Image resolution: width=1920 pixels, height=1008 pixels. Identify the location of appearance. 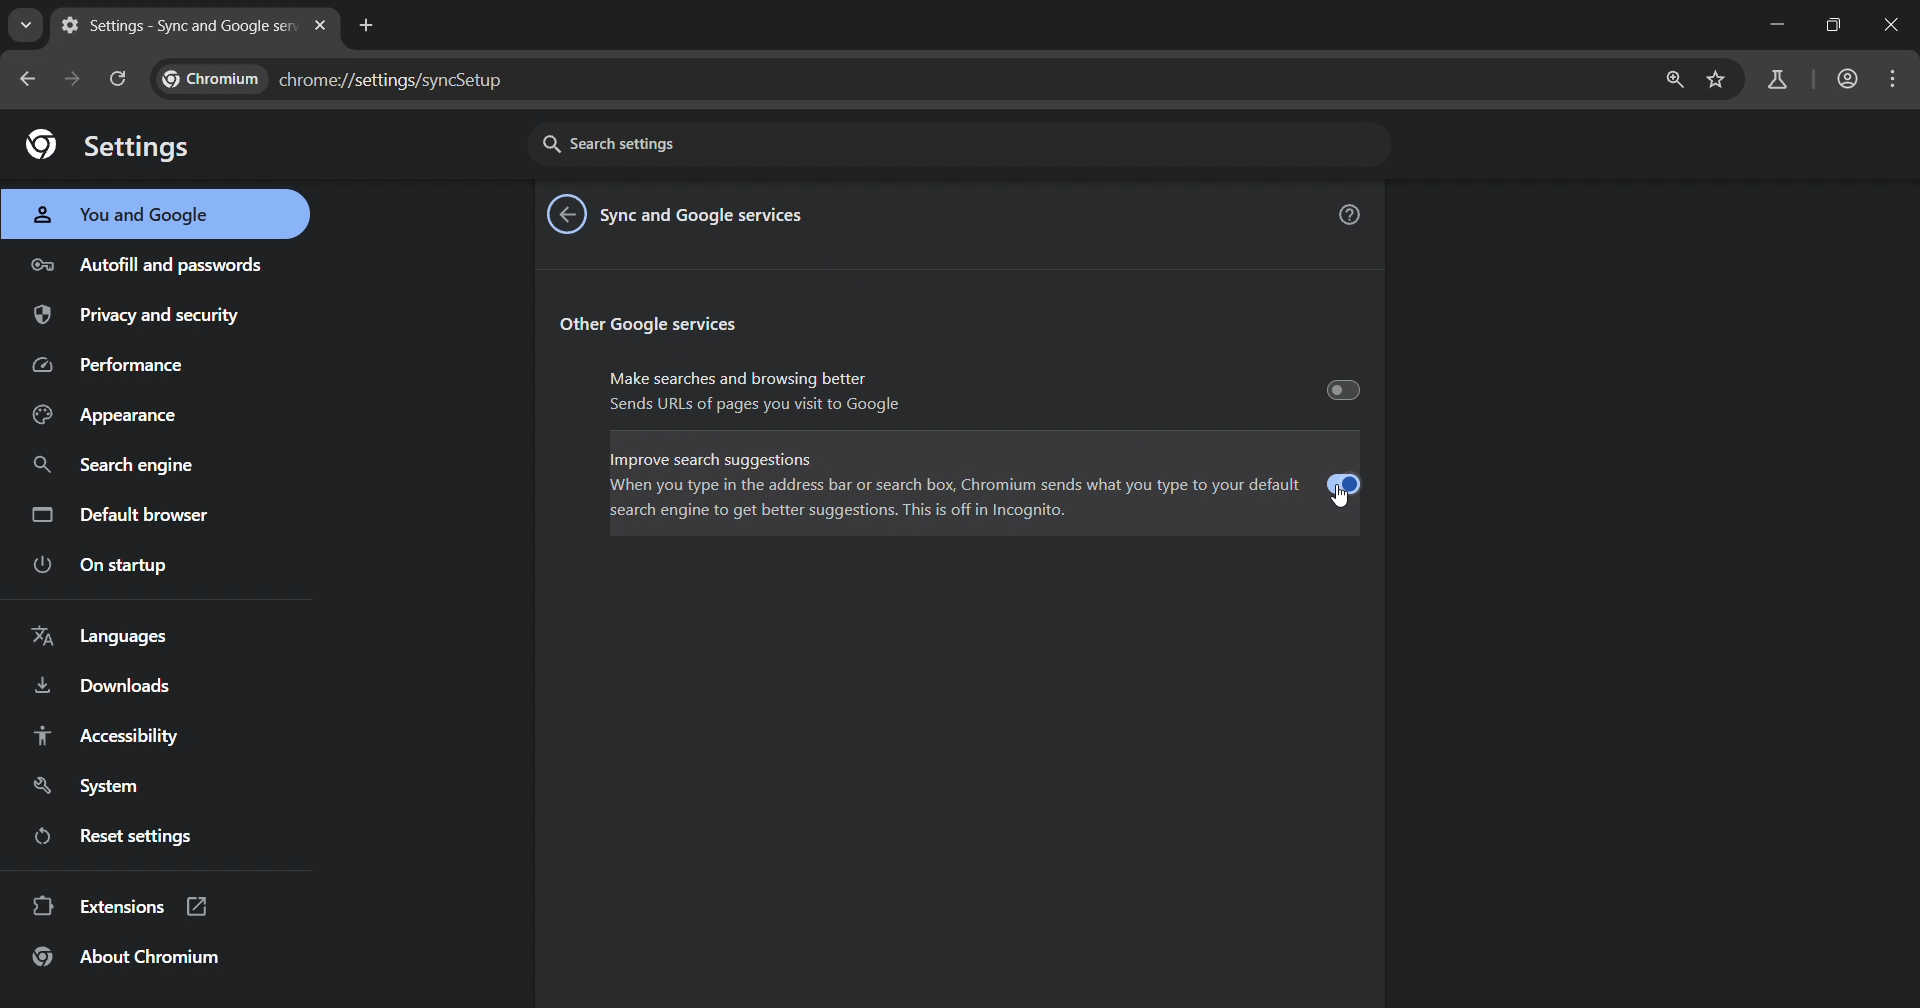
(102, 418).